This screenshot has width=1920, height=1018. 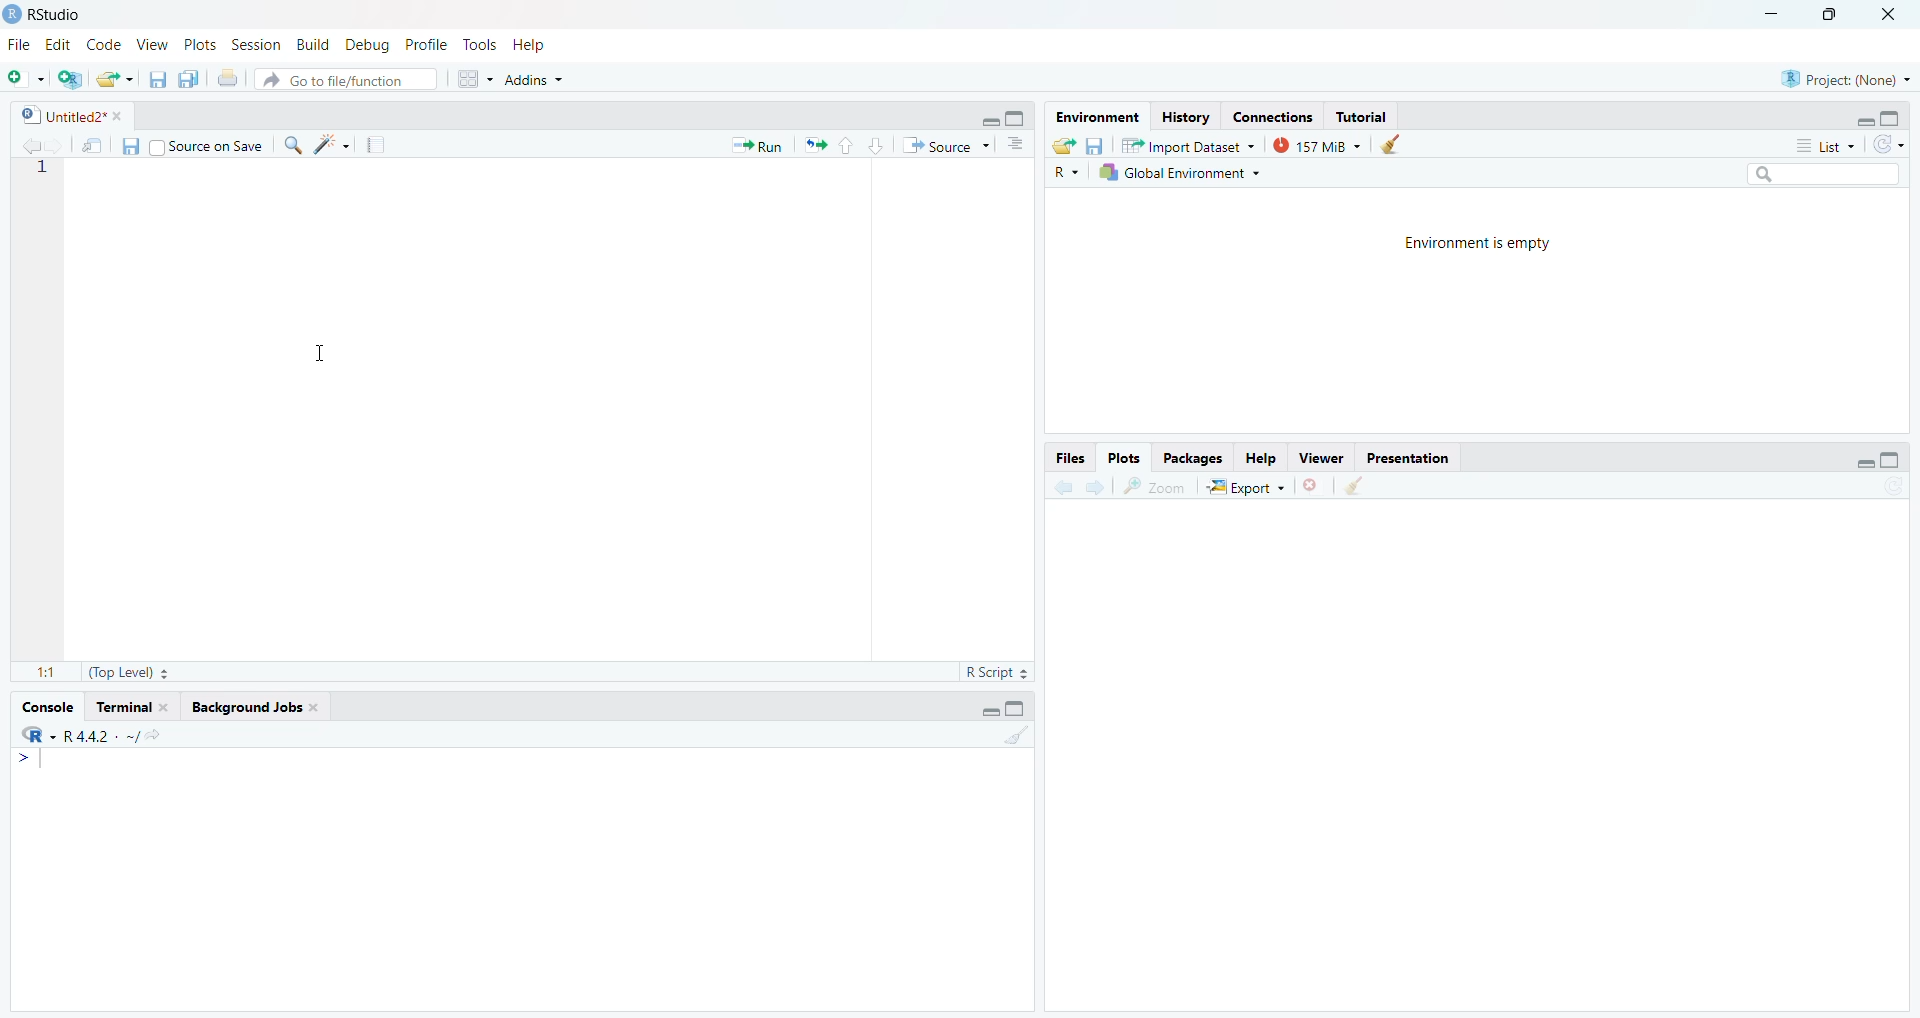 I want to click on next plot, so click(x=1094, y=487).